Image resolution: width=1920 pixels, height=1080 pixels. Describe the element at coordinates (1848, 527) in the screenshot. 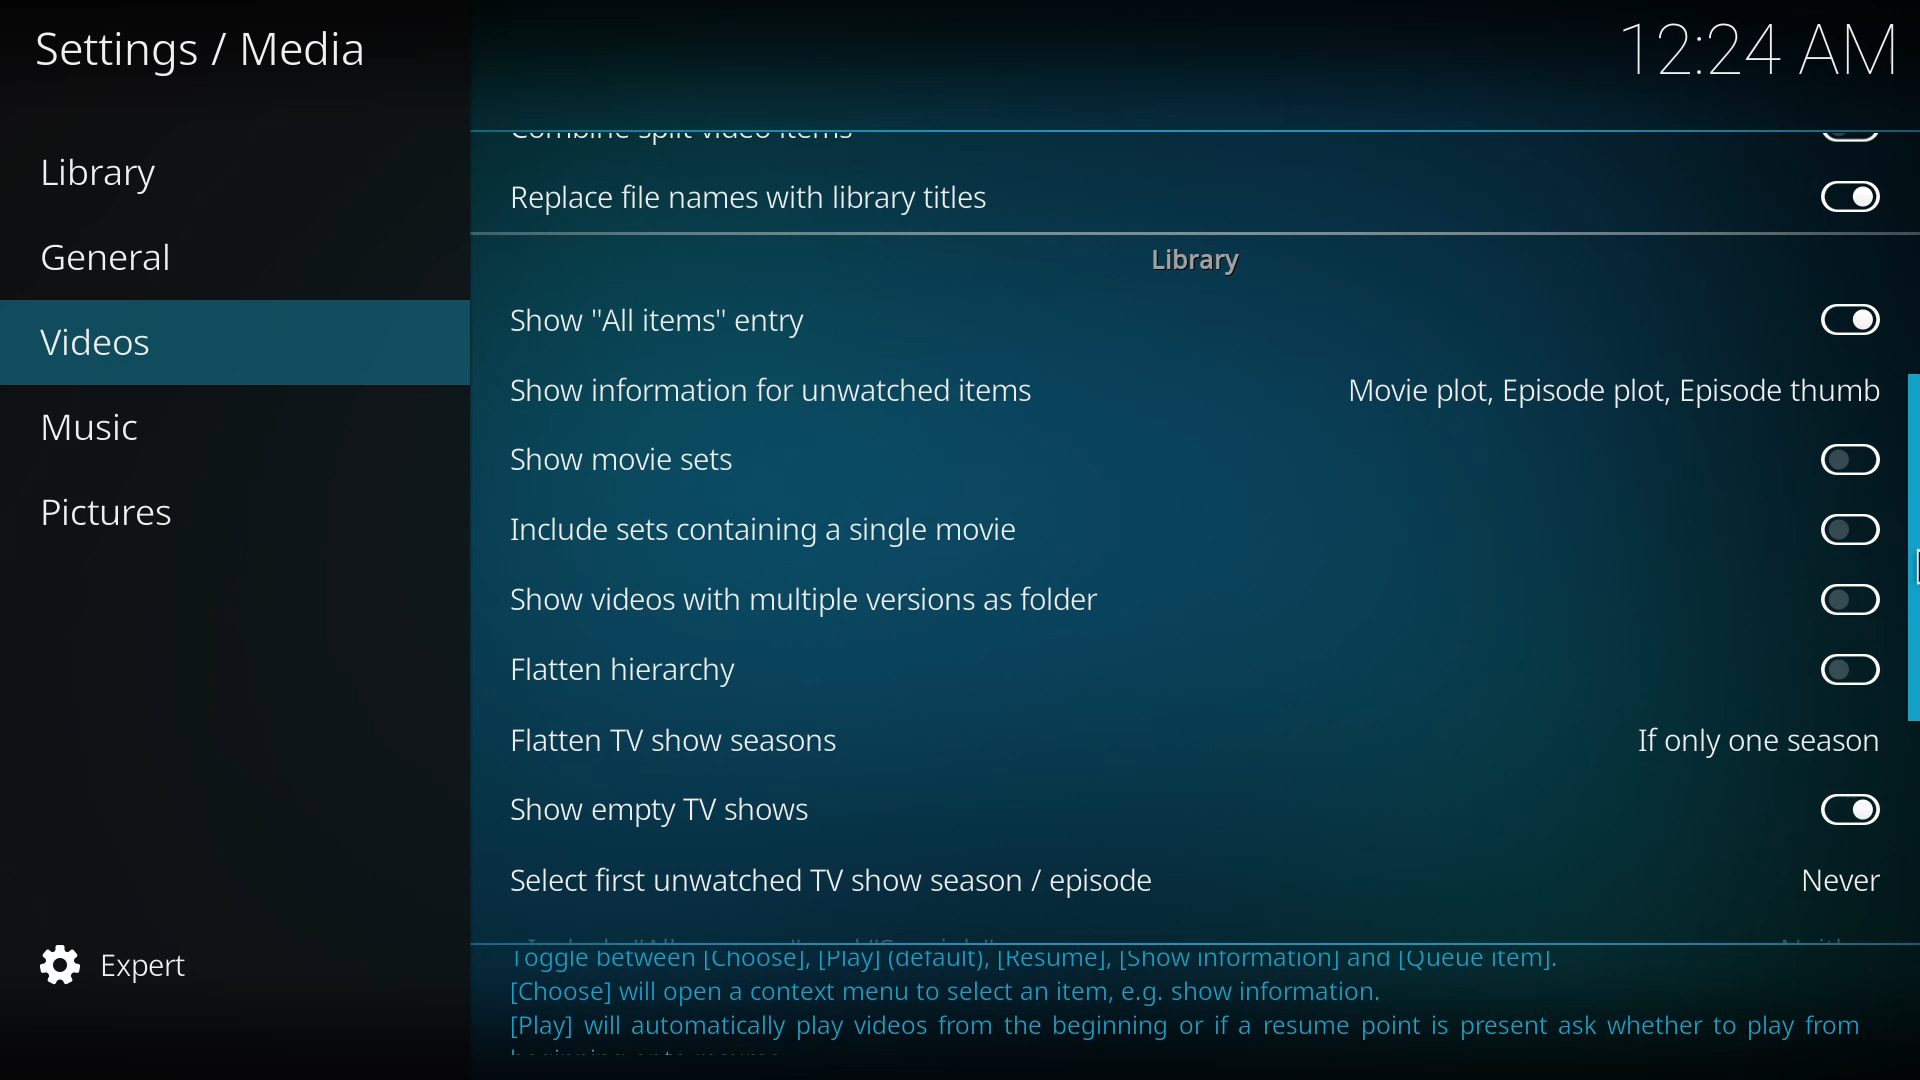

I see `click to enable` at that location.